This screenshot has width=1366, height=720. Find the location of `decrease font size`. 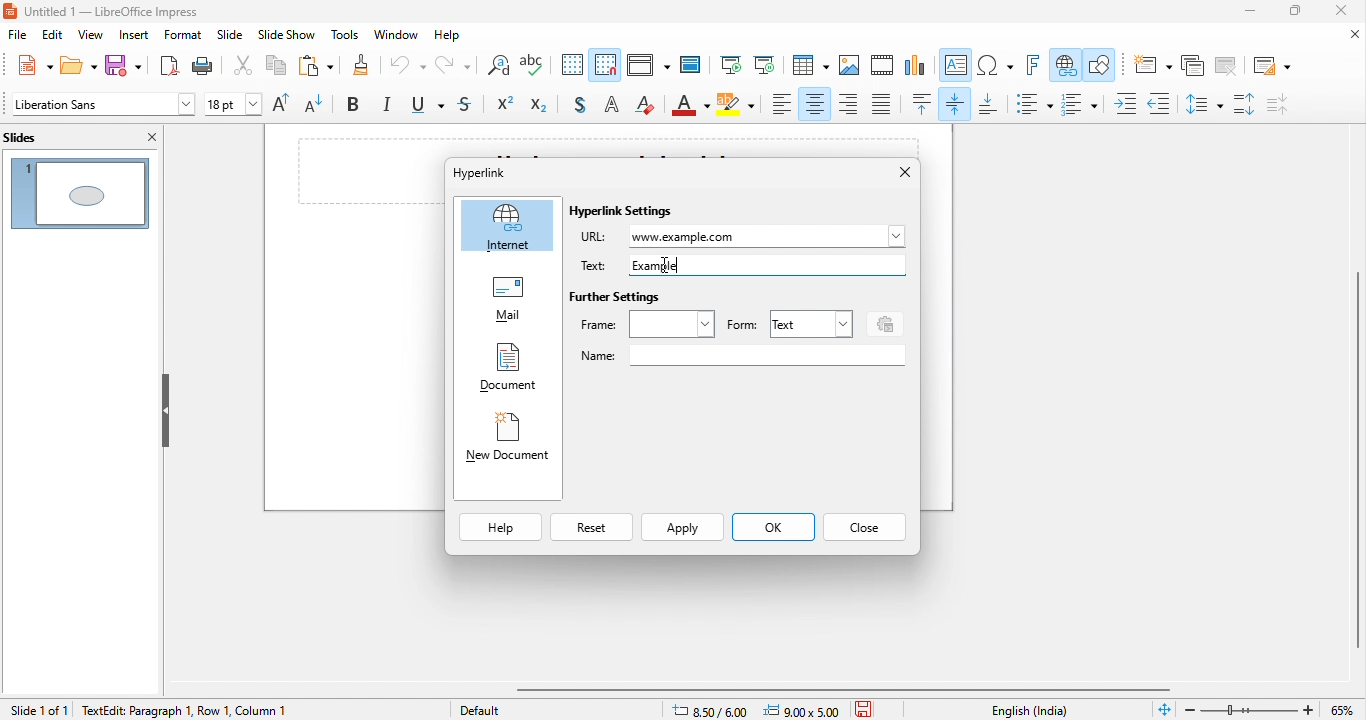

decrease font size is located at coordinates (321, 106).